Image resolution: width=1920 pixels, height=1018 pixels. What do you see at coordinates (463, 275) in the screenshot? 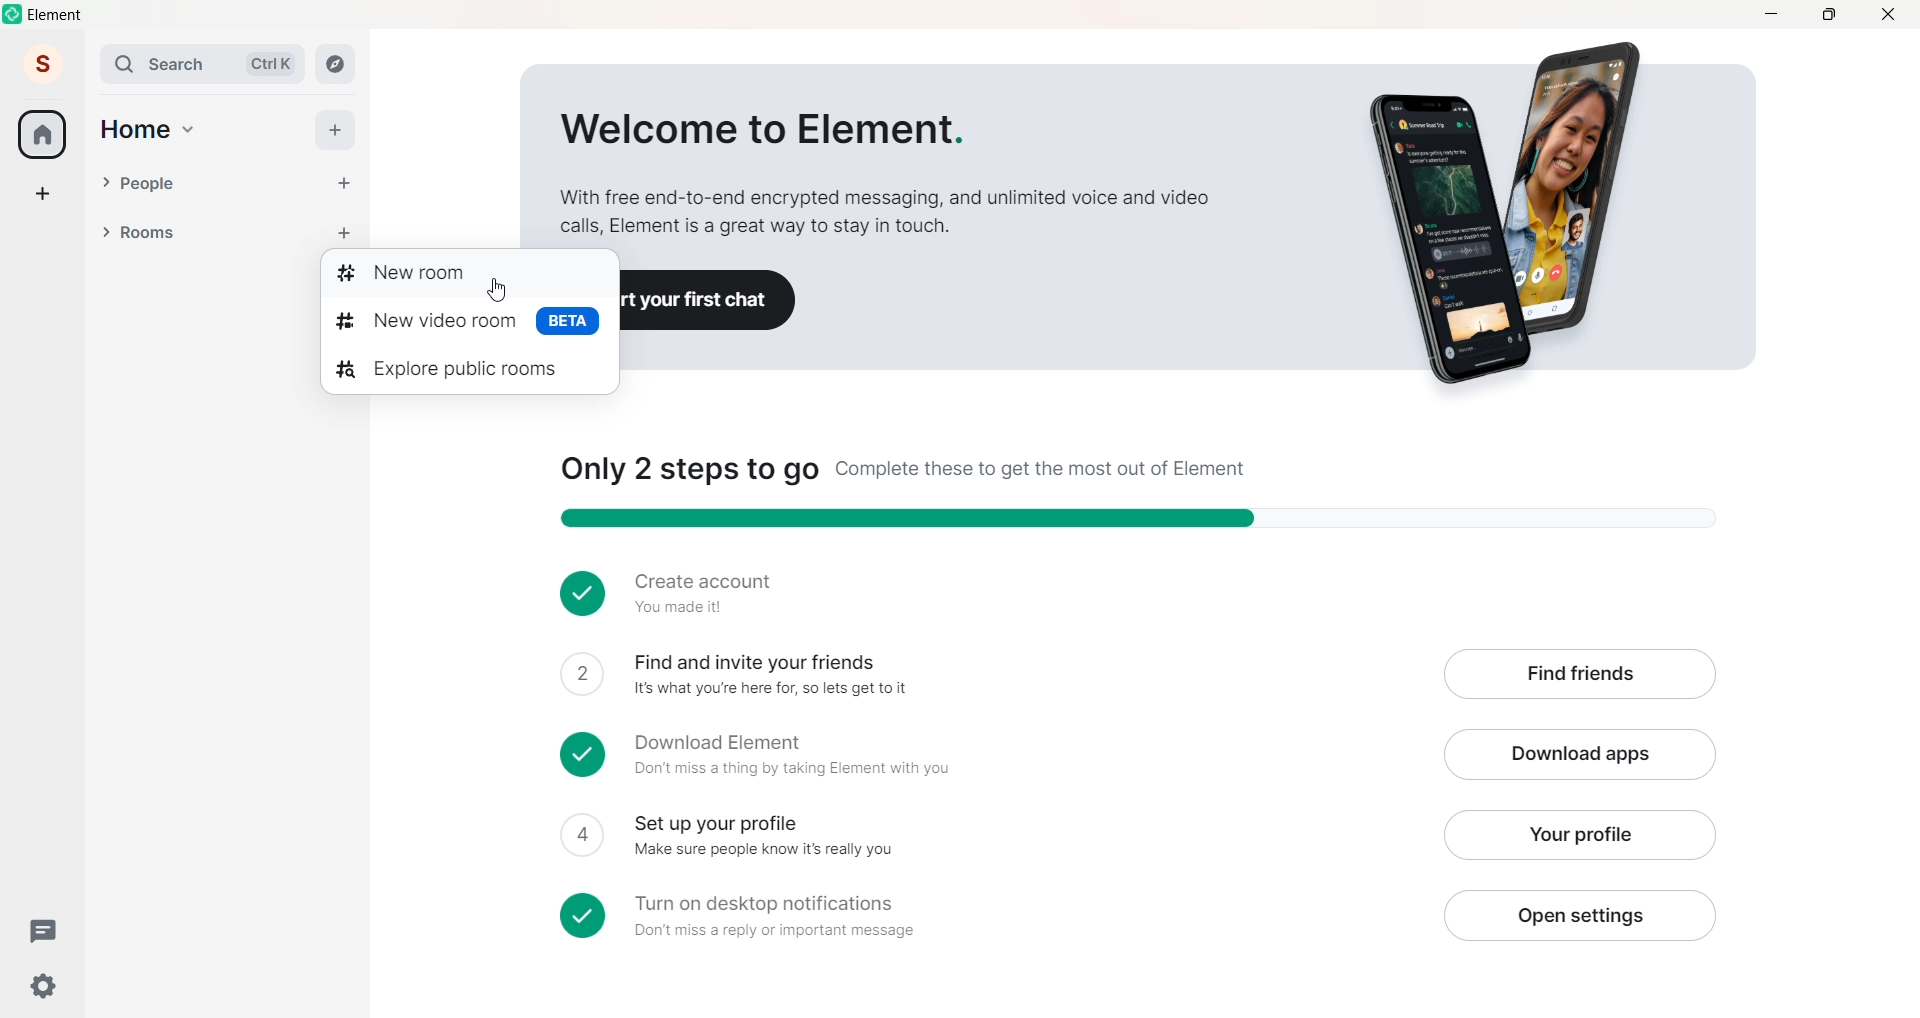
I see `New Room` at bounding box center [463, 275].